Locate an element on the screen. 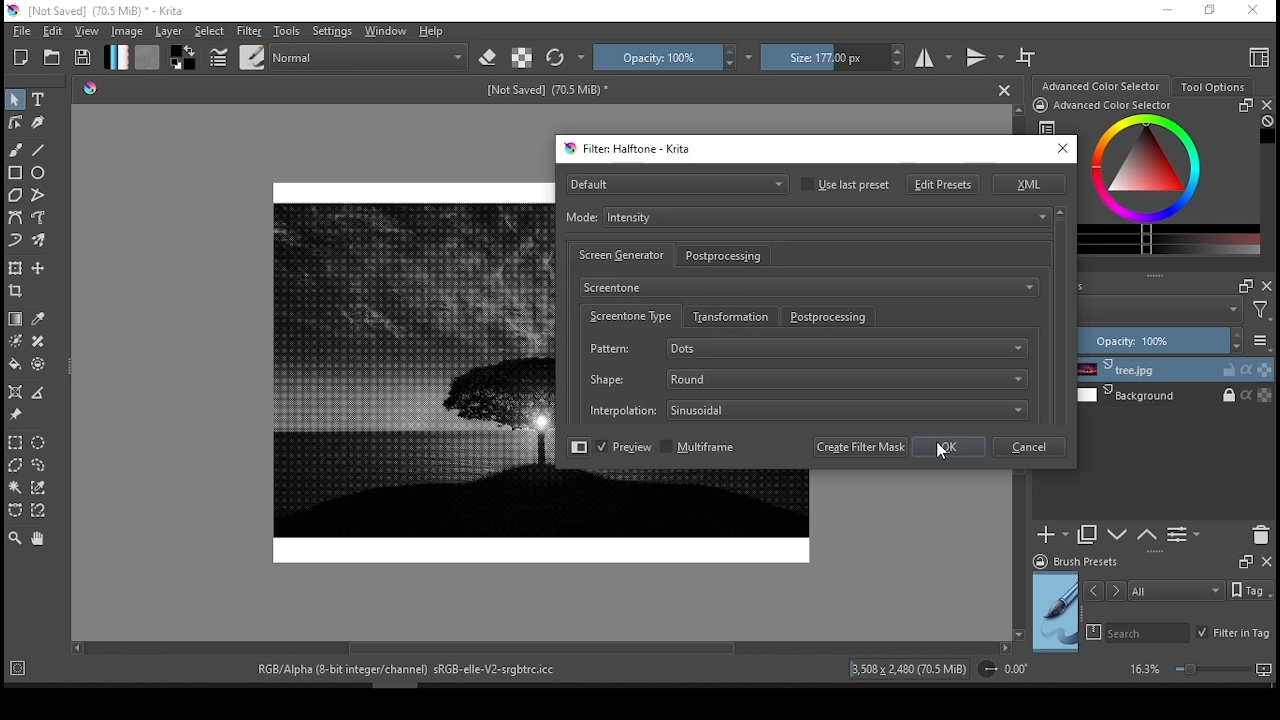 This screenshot has width=1280, height=720. new is located at coordinates (21, 58).